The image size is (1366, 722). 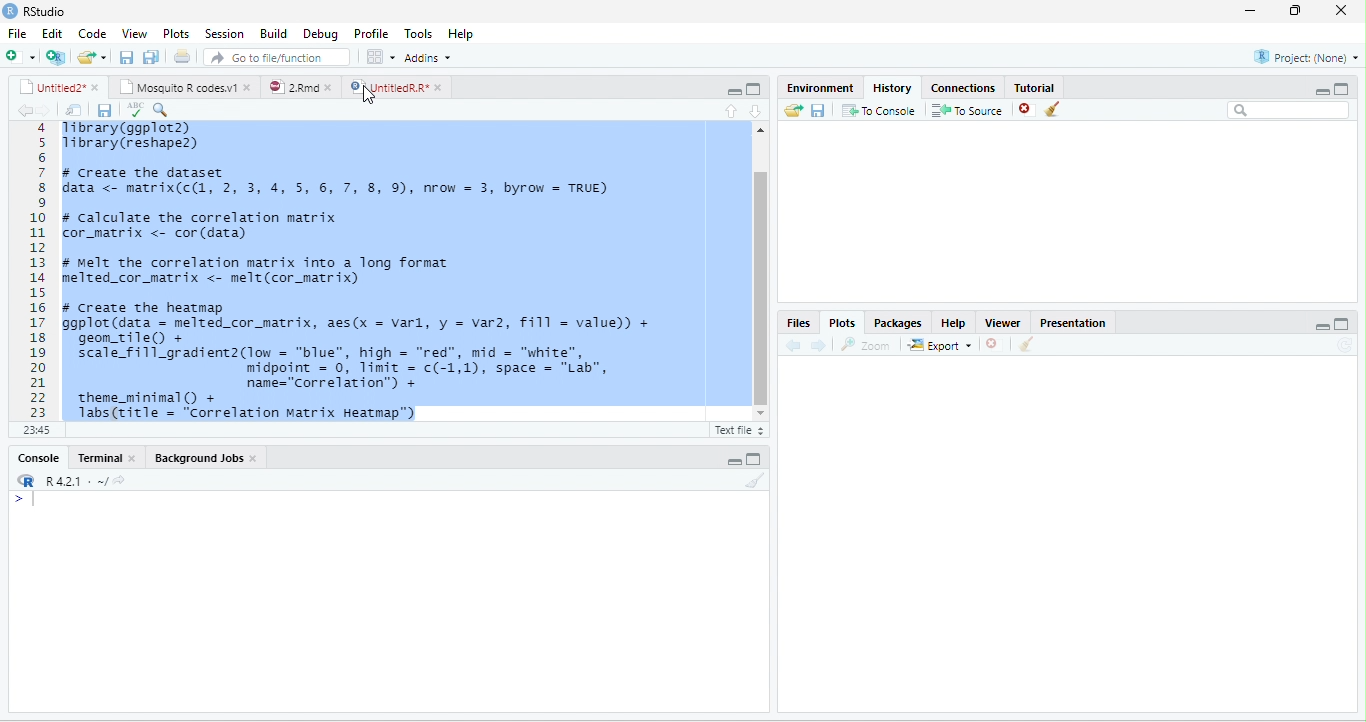 What do you see at coordinates (869, 345) in the screenshot?
I see `zoom` at bounding box center [869, 345].